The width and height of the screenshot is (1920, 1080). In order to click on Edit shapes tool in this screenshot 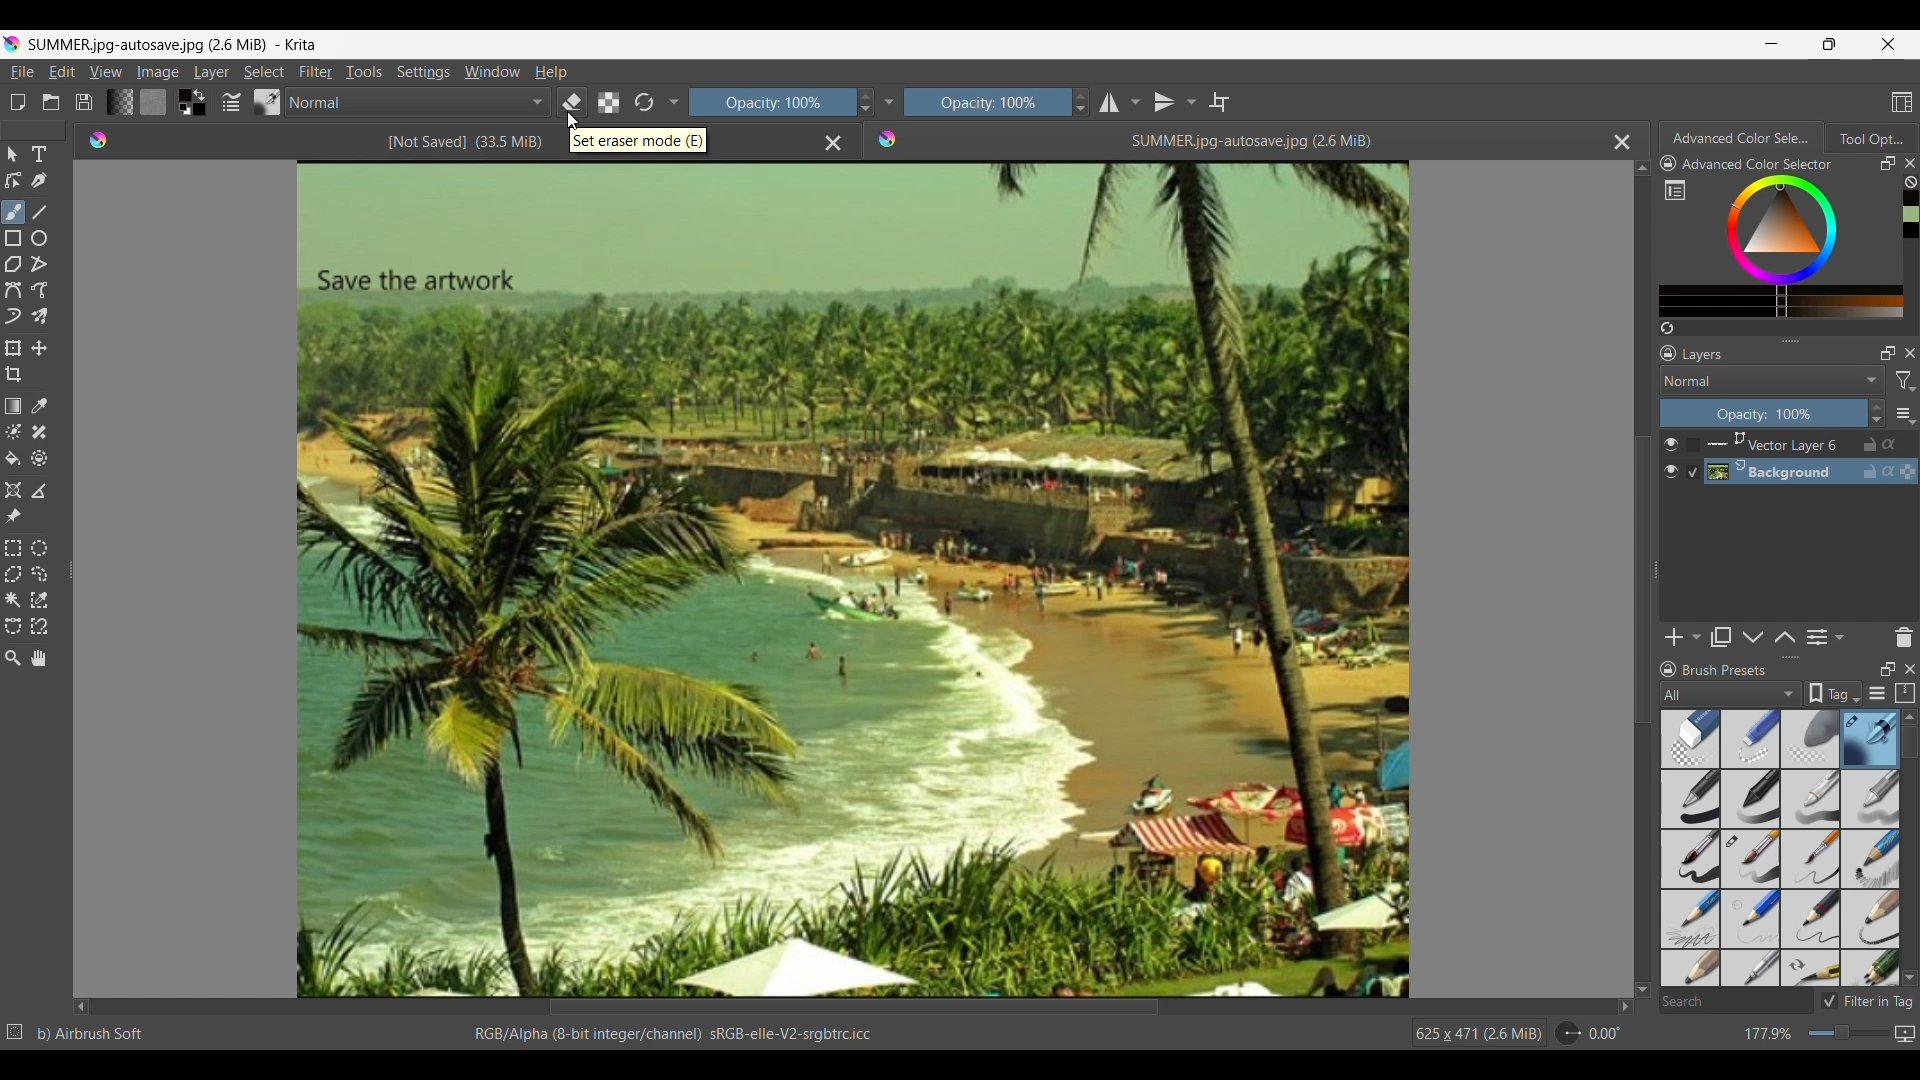, I will do `click(14, 180)`.